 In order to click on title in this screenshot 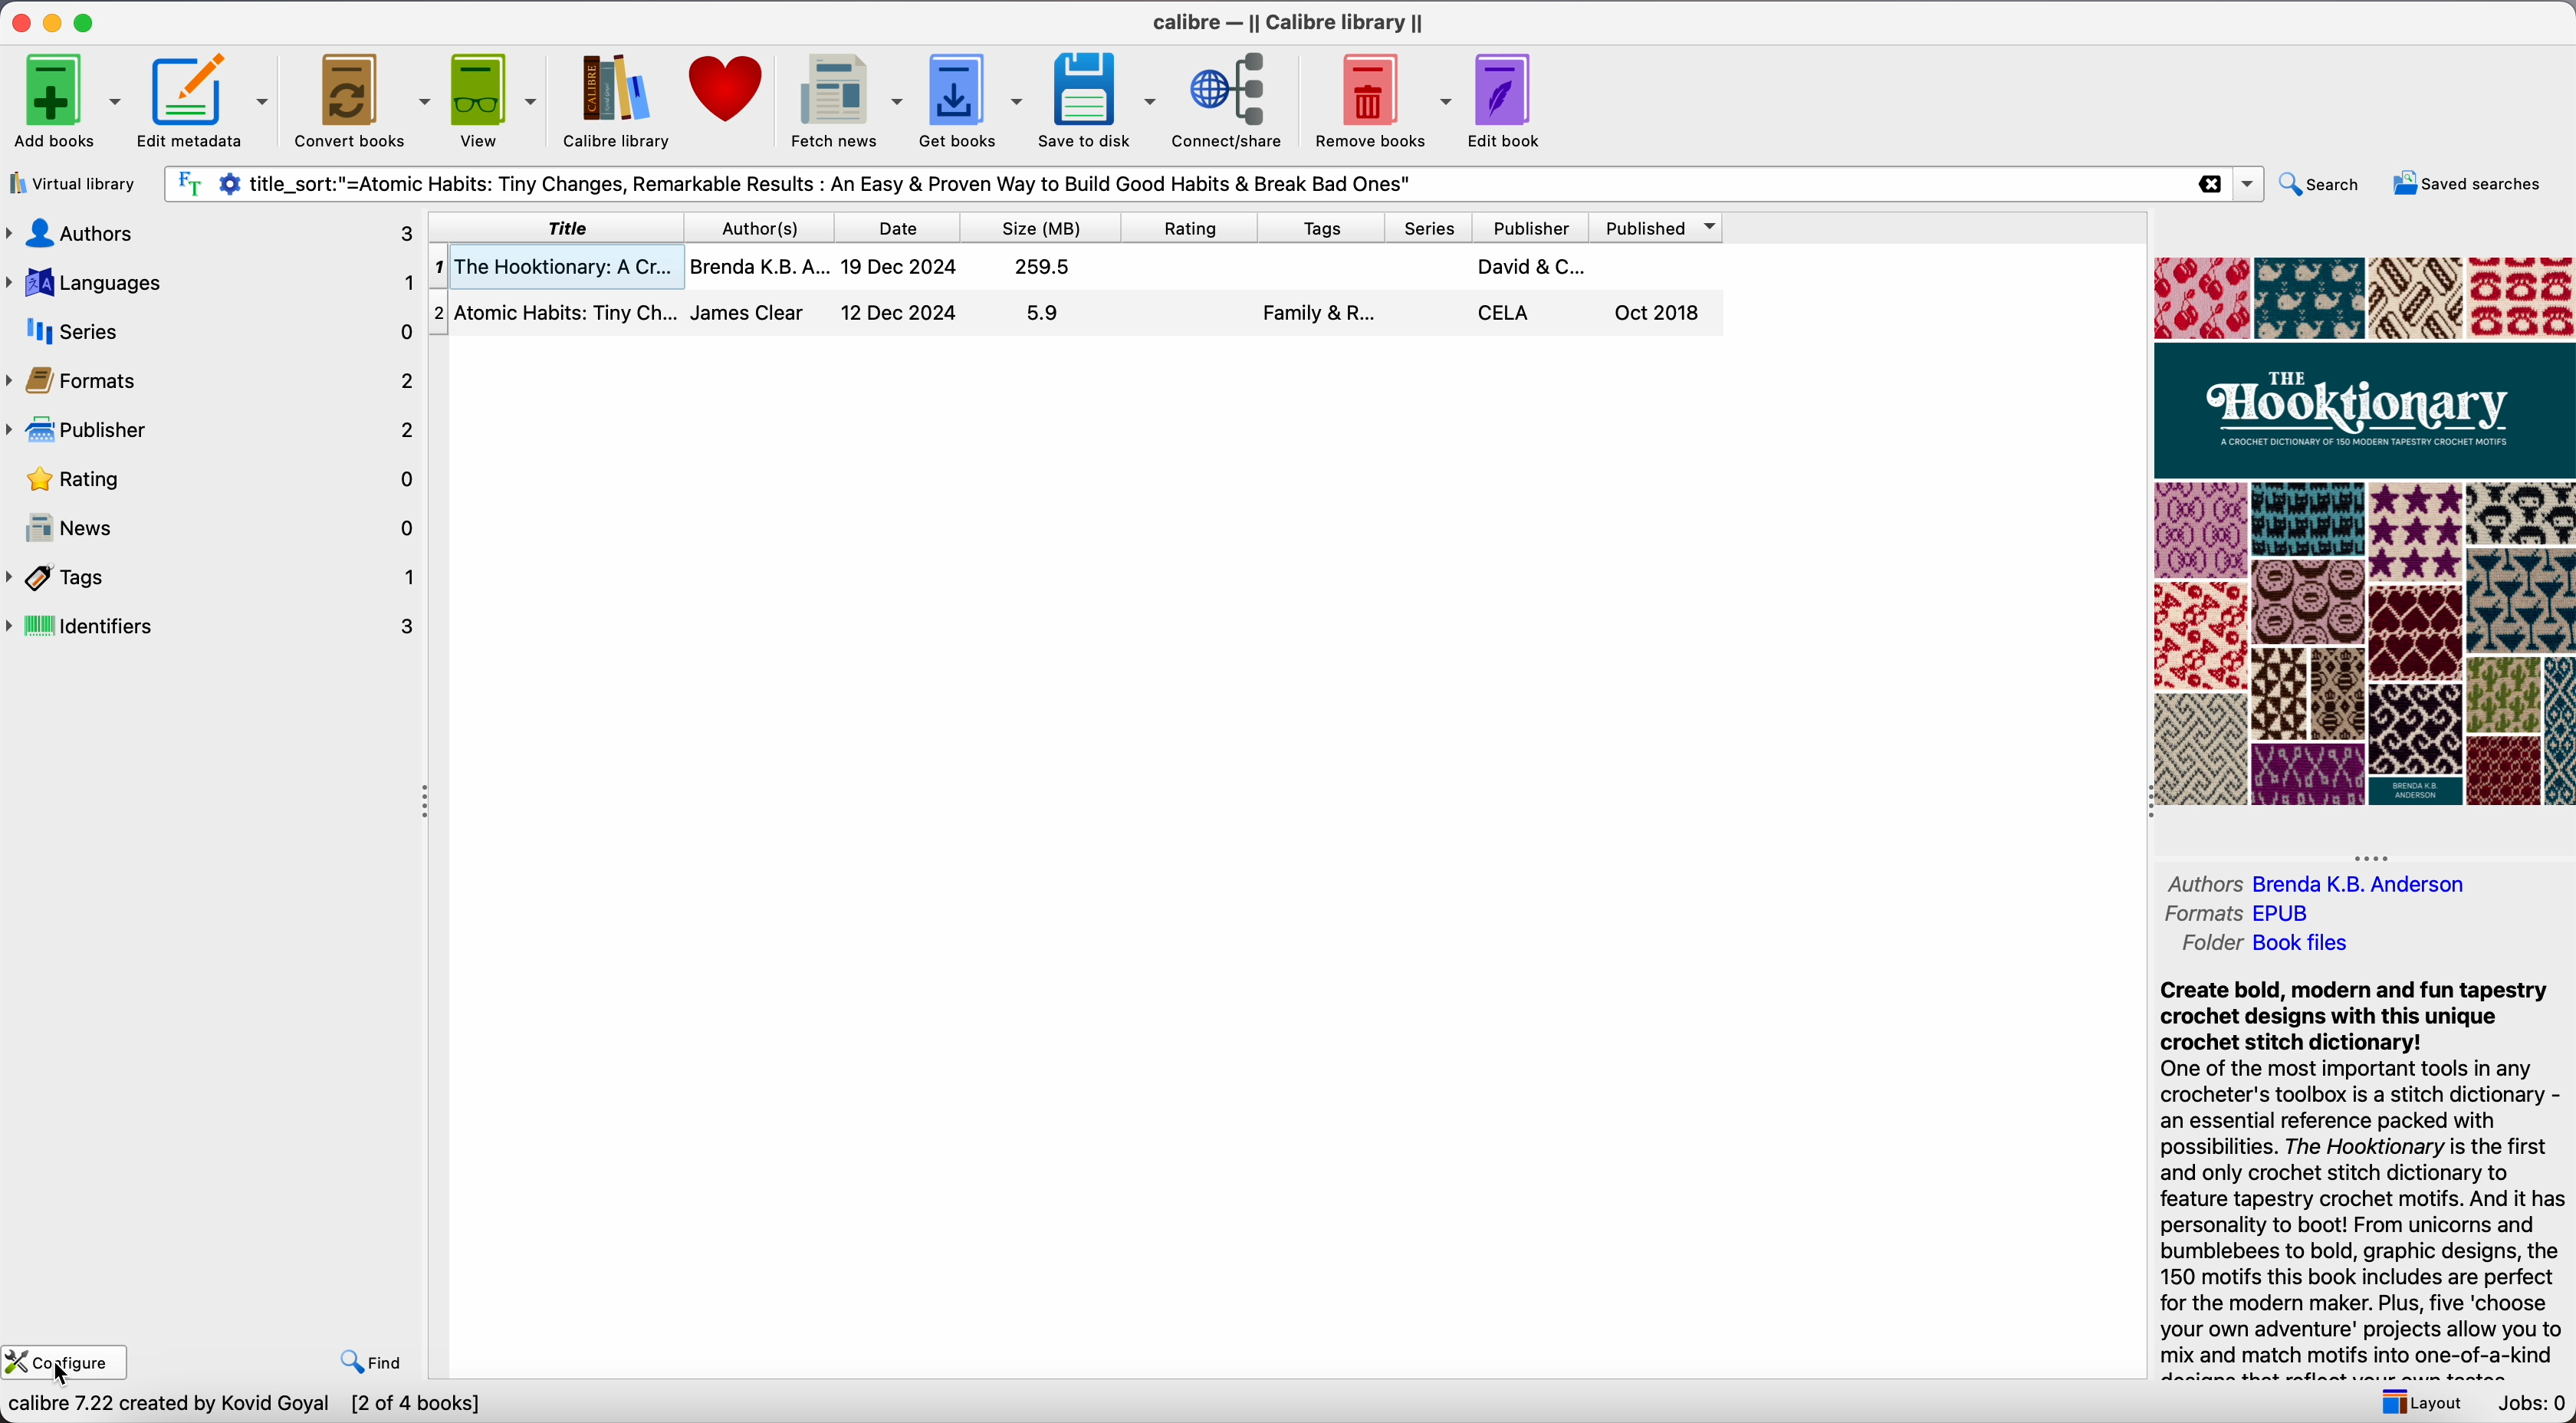, I will do `click(560, 225)`.